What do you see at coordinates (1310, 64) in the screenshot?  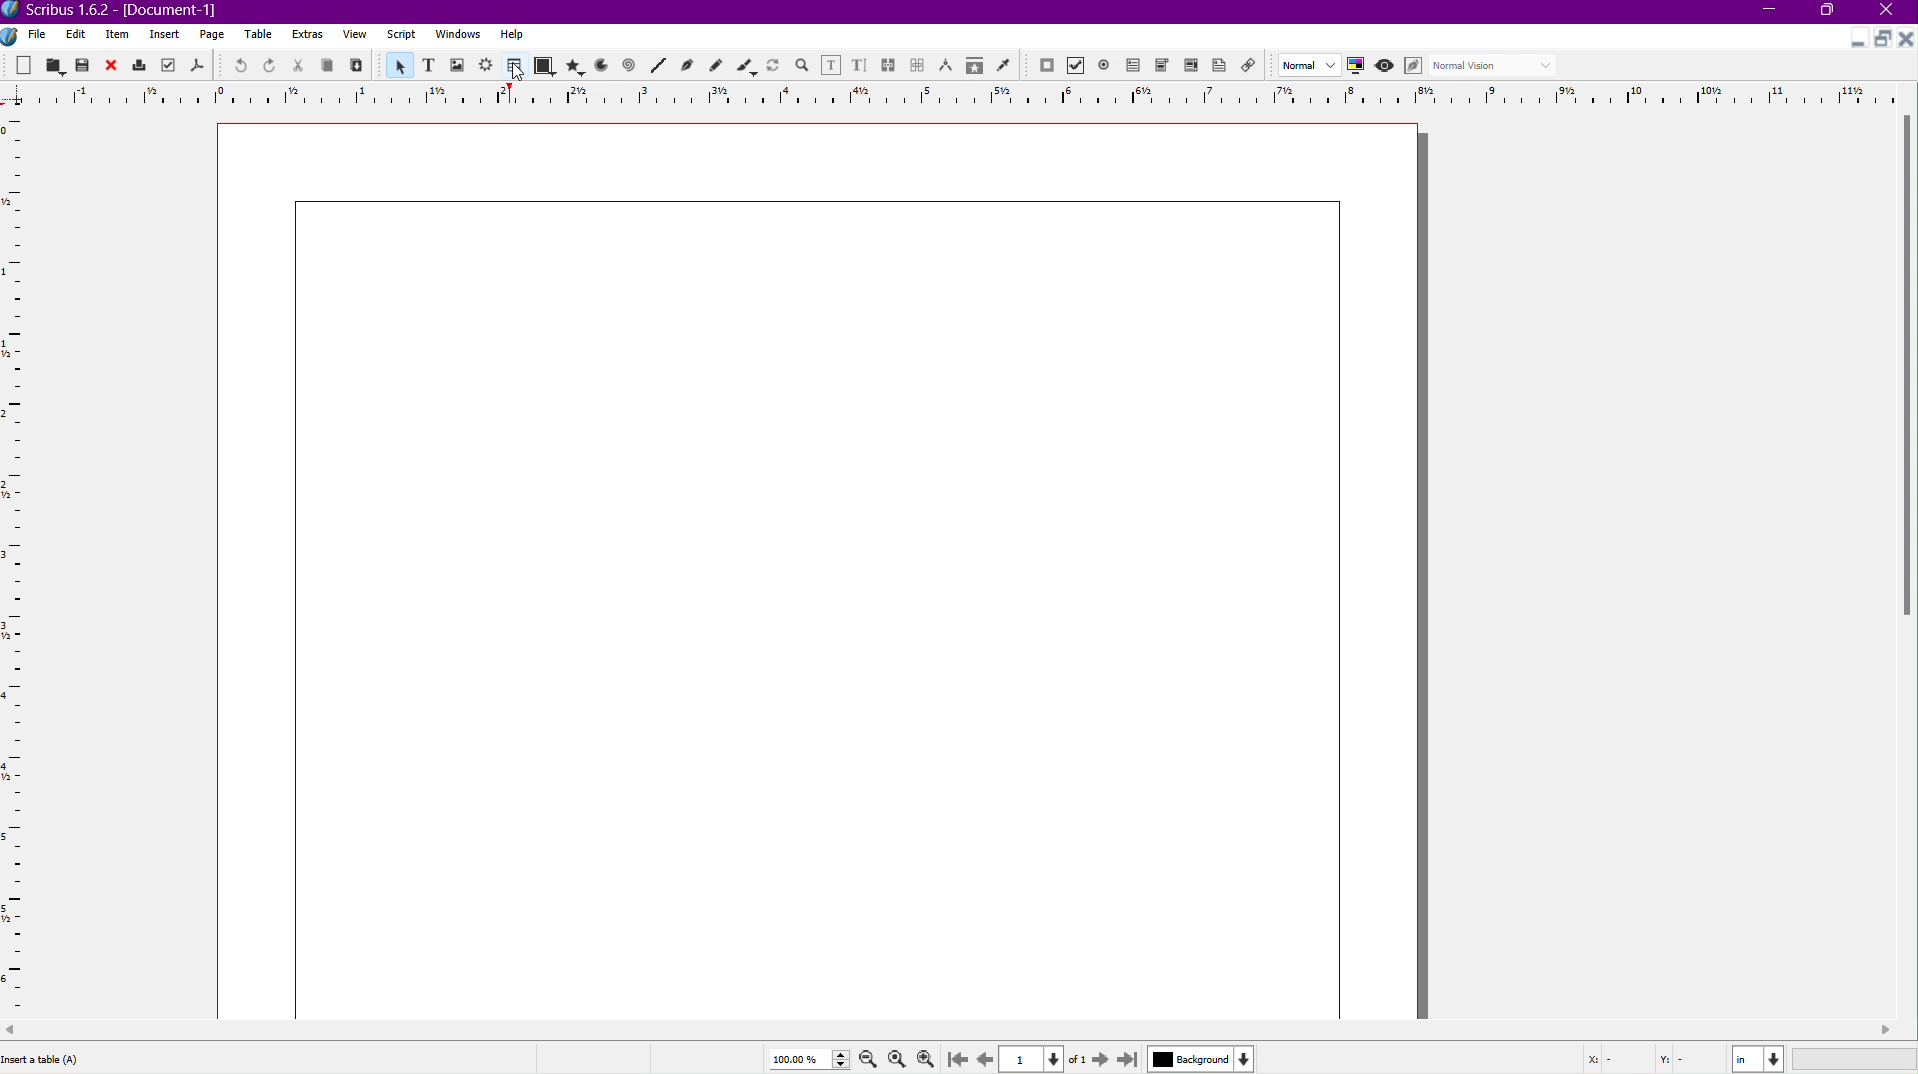 I see `Image Preview Quality` at bounding box center [1310, 64].